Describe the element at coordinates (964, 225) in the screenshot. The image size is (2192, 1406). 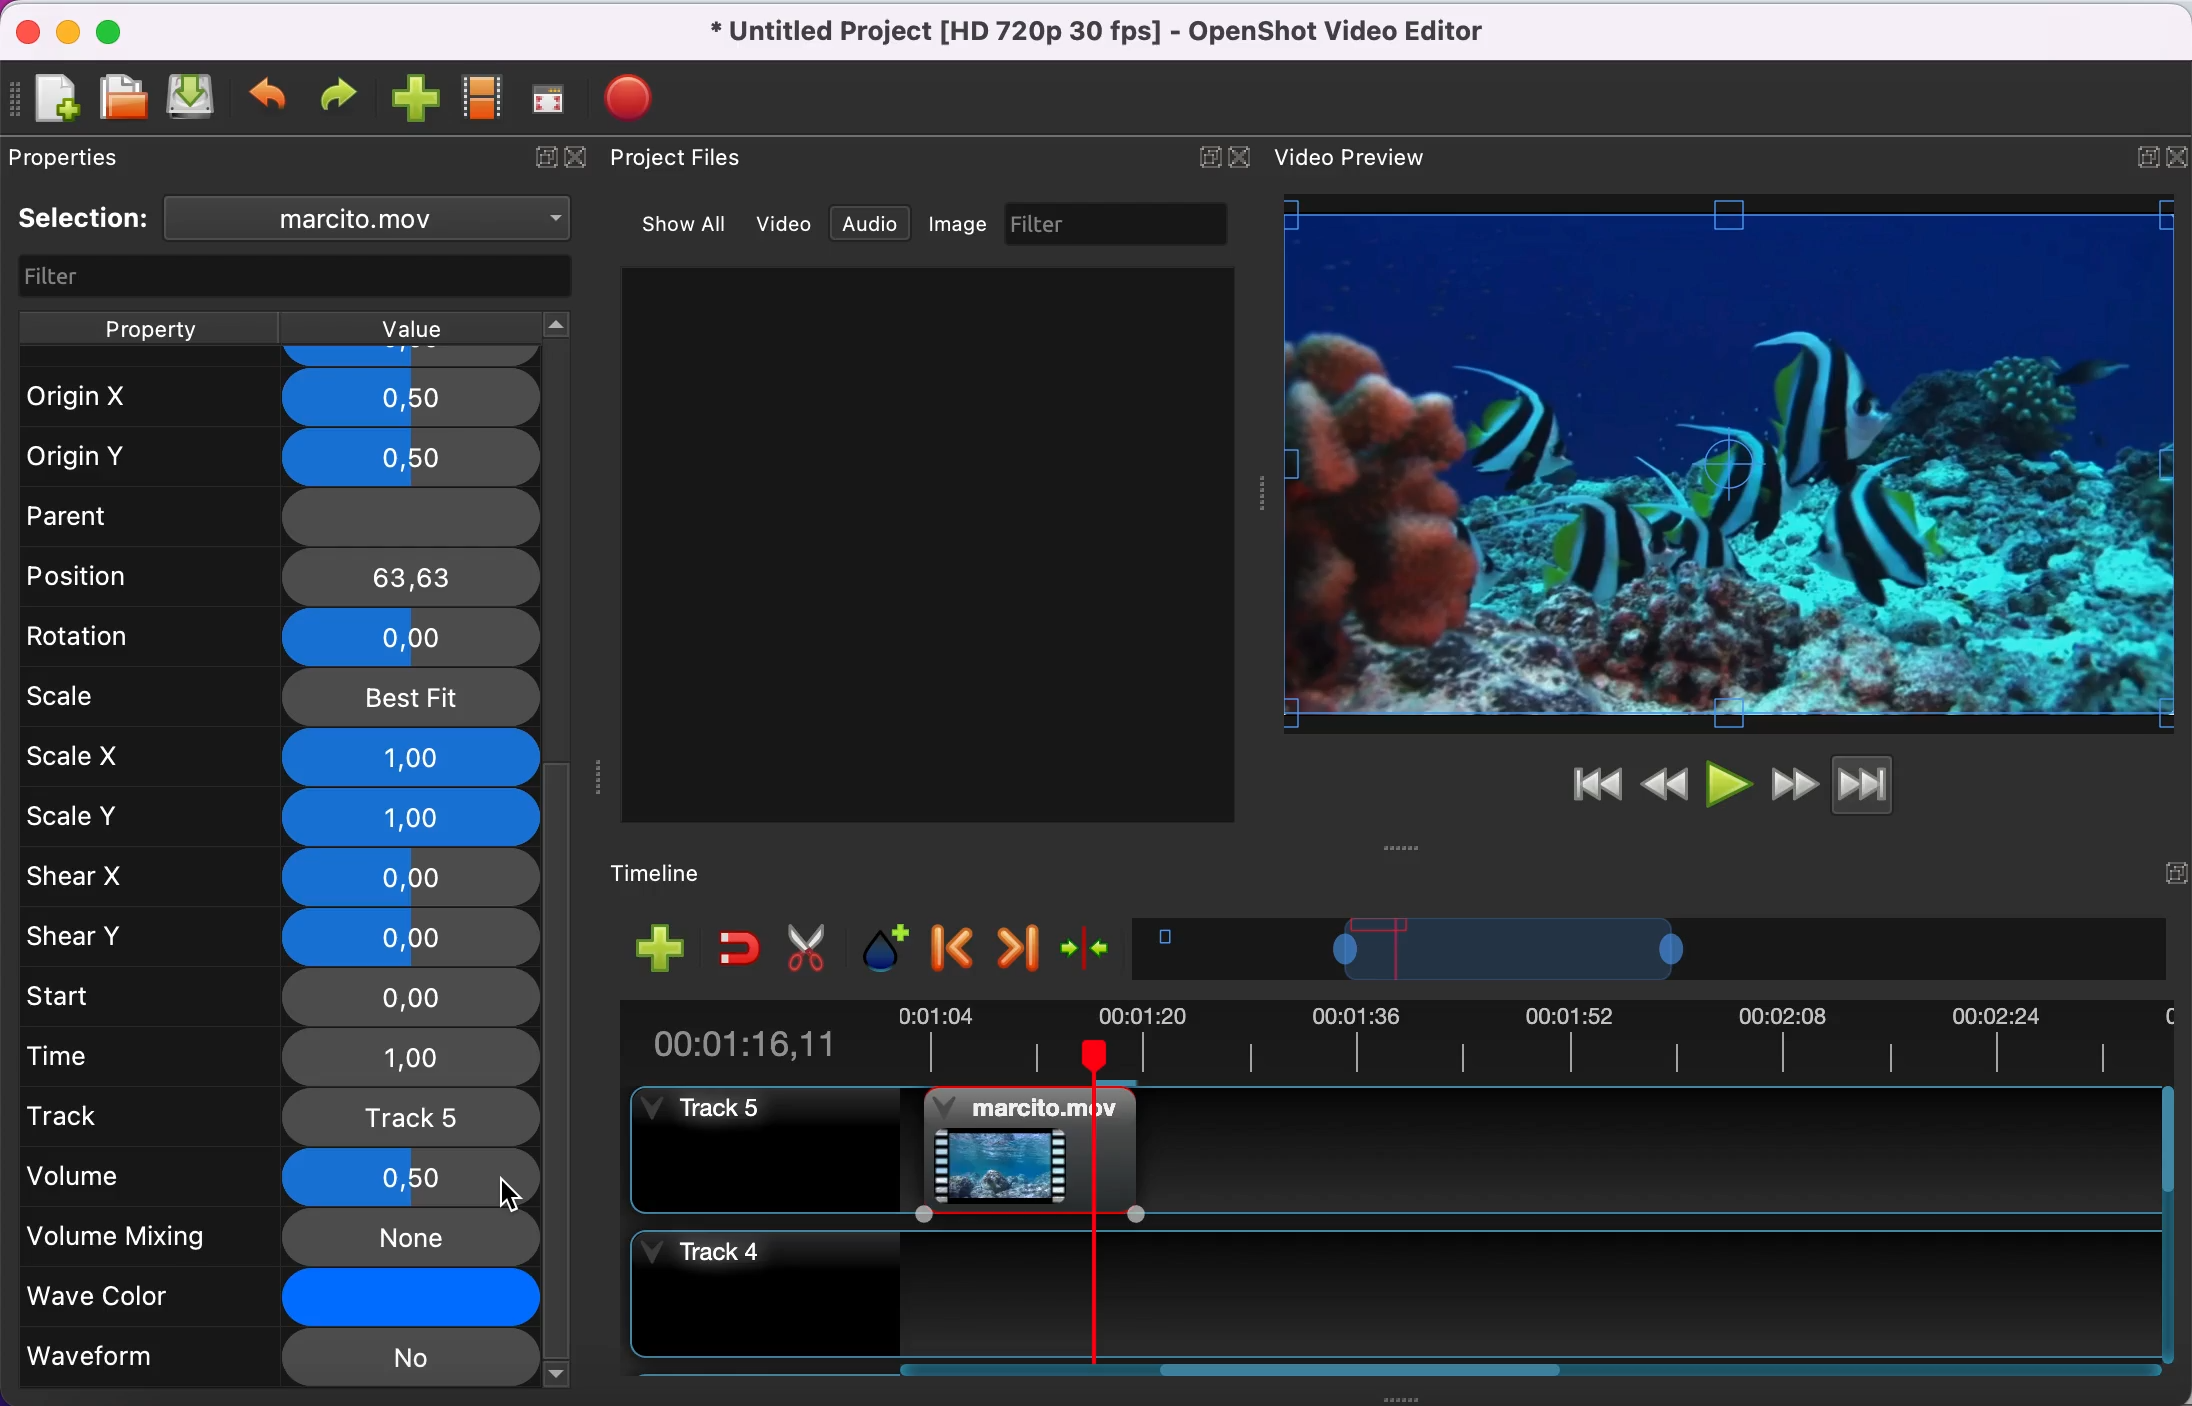
I see `image` at that location.